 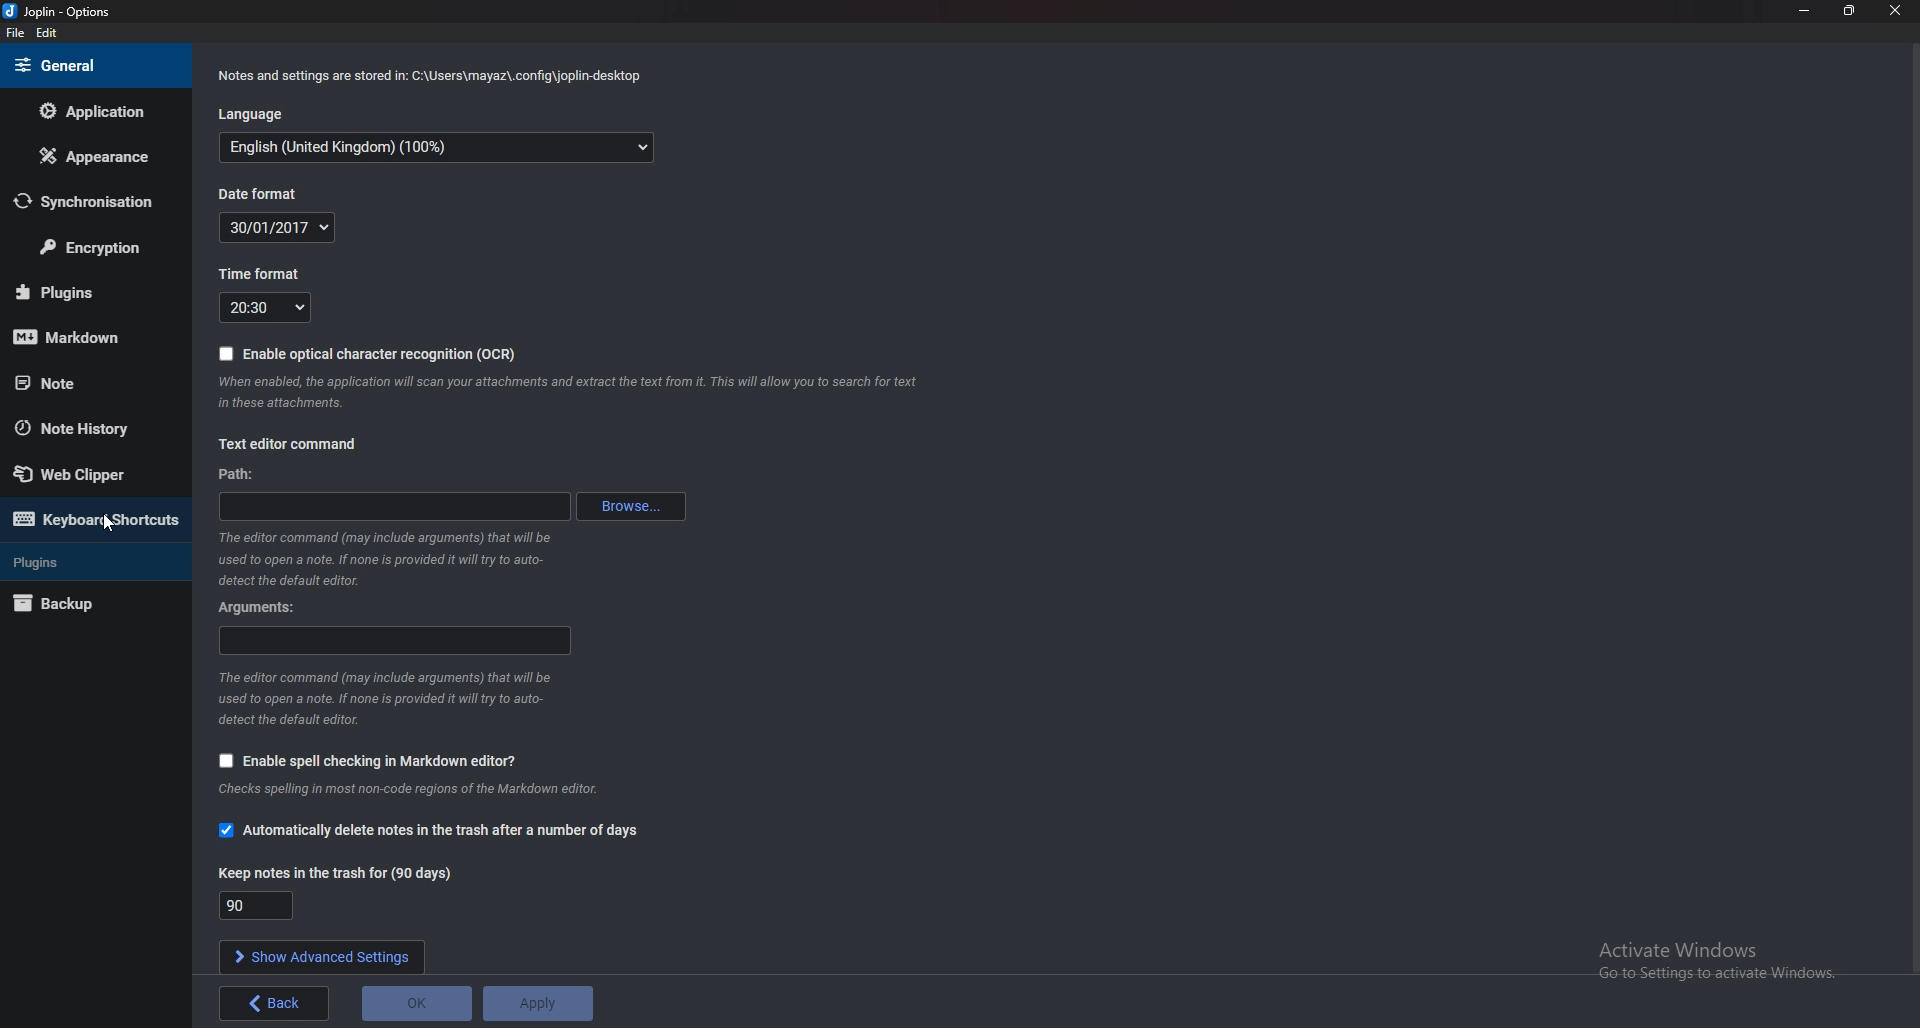 What do you see at coordinates (92, 519) in the screenshot?
I see `Keyboard shortcuts` at bounding box center [92, 519].